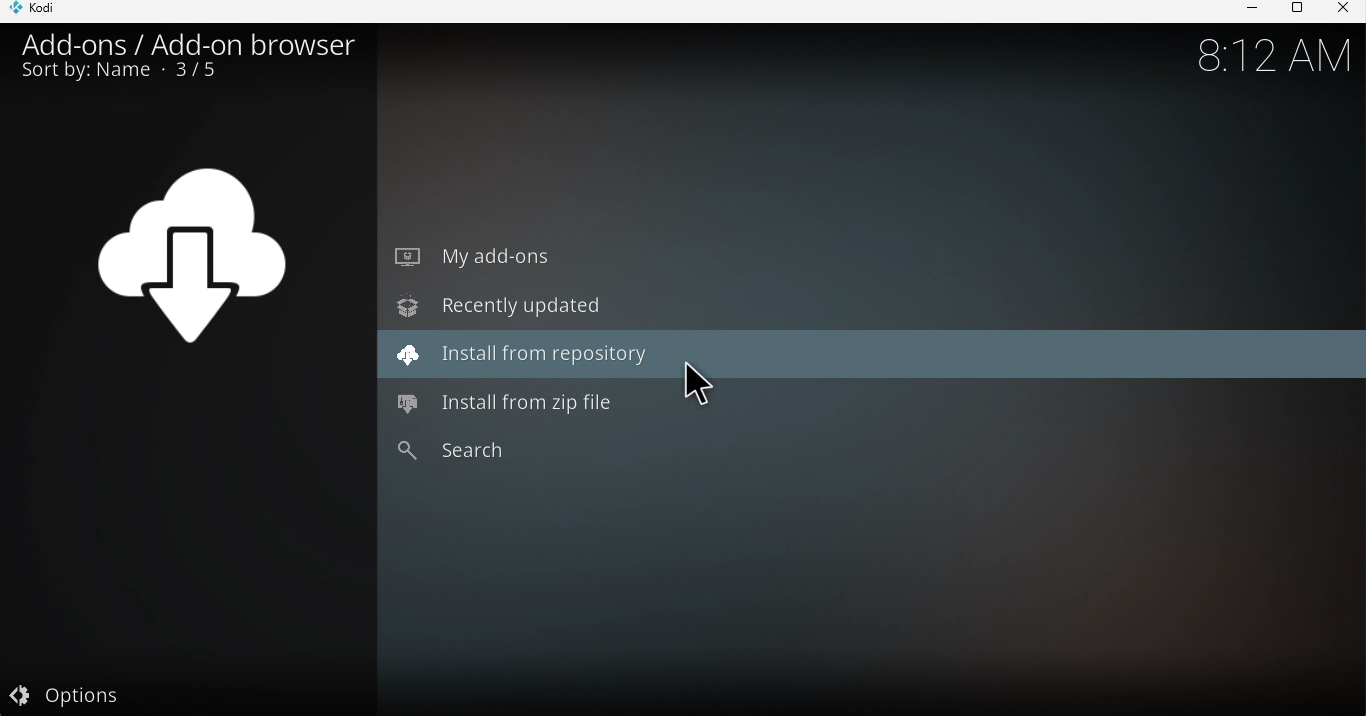  What do you see at coordinates (868, 256) in the screenshot?
I see `My add-ons` at bounding box center [868, 256].